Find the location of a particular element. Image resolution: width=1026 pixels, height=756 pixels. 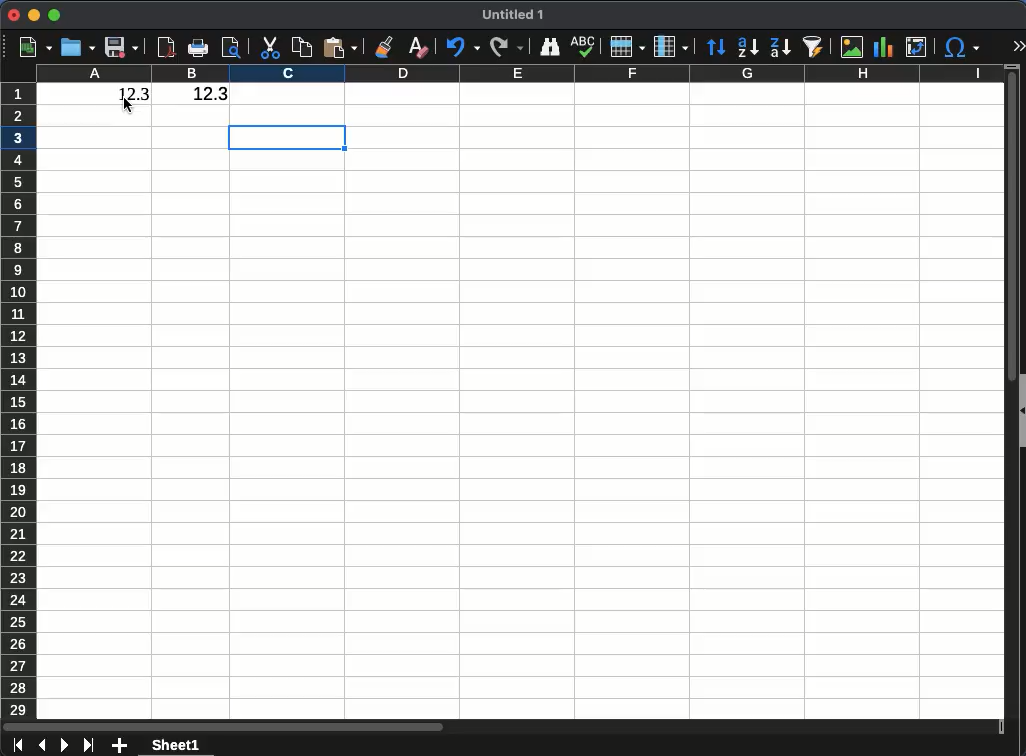

first sheet is located at coordinates (18, 745).